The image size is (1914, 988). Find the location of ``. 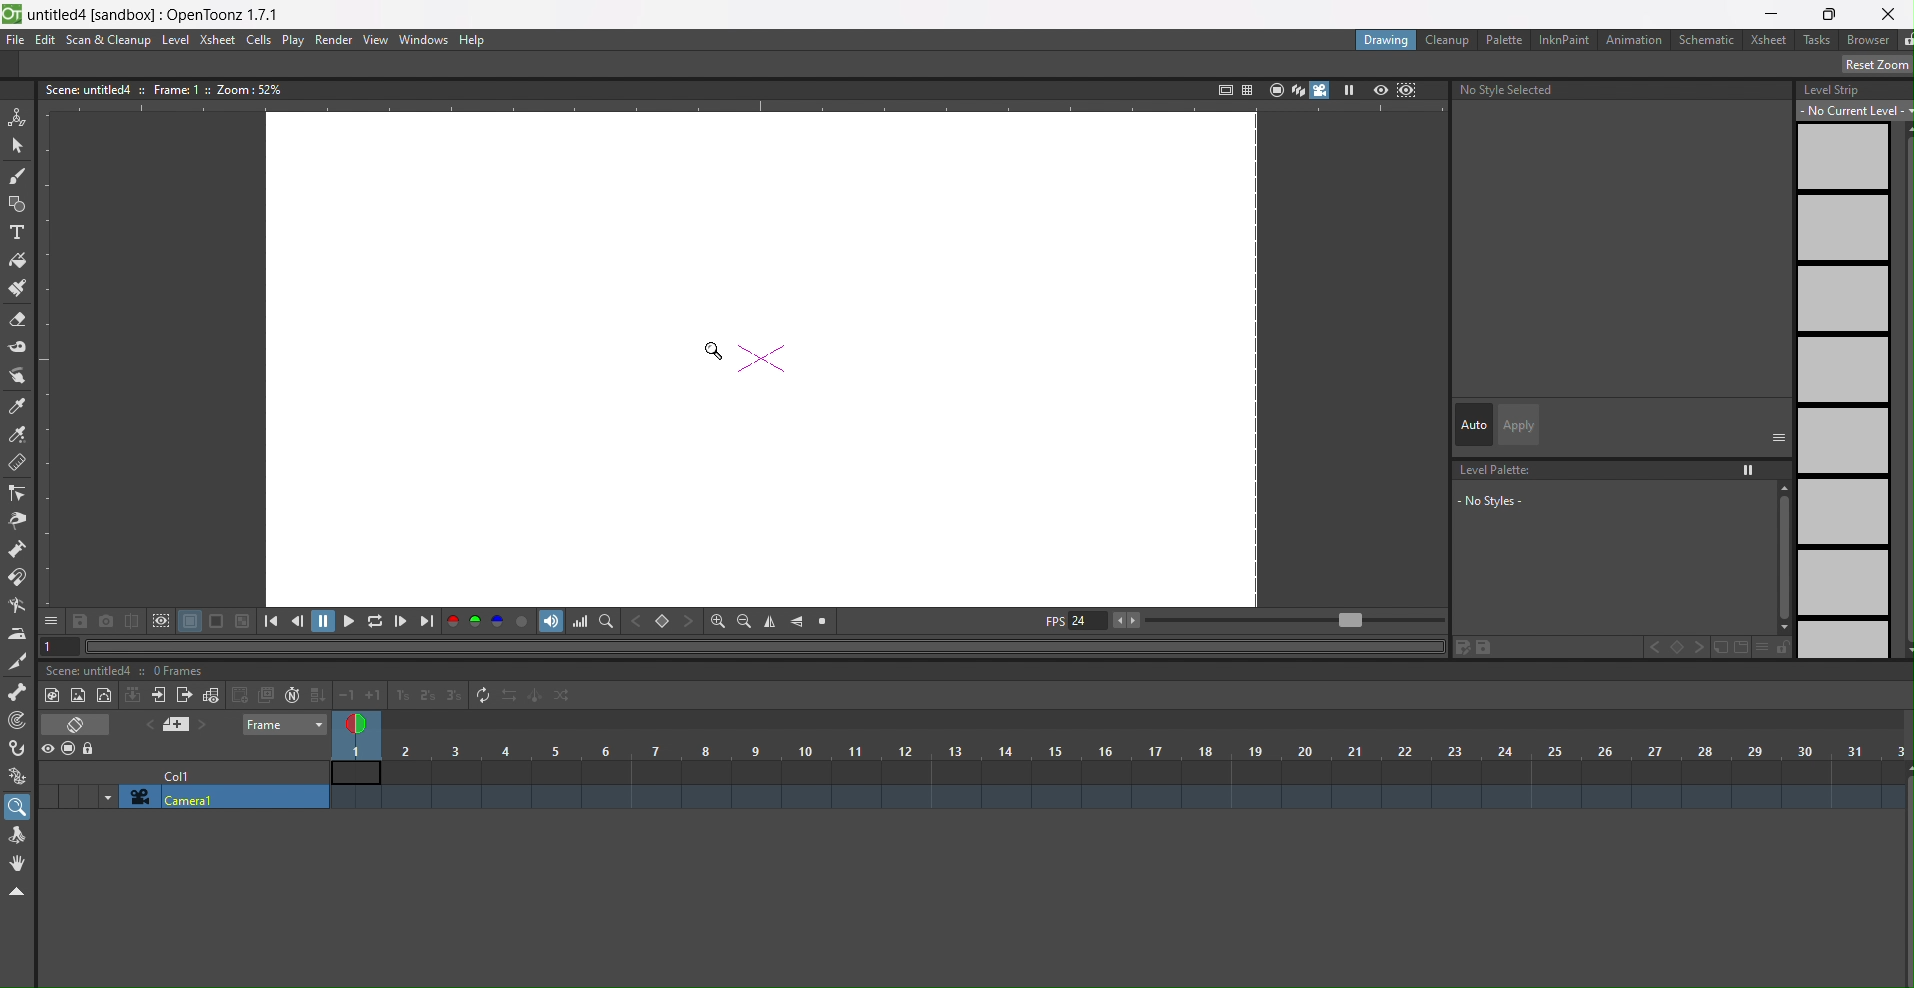

 is located at coordinates (292, 696).